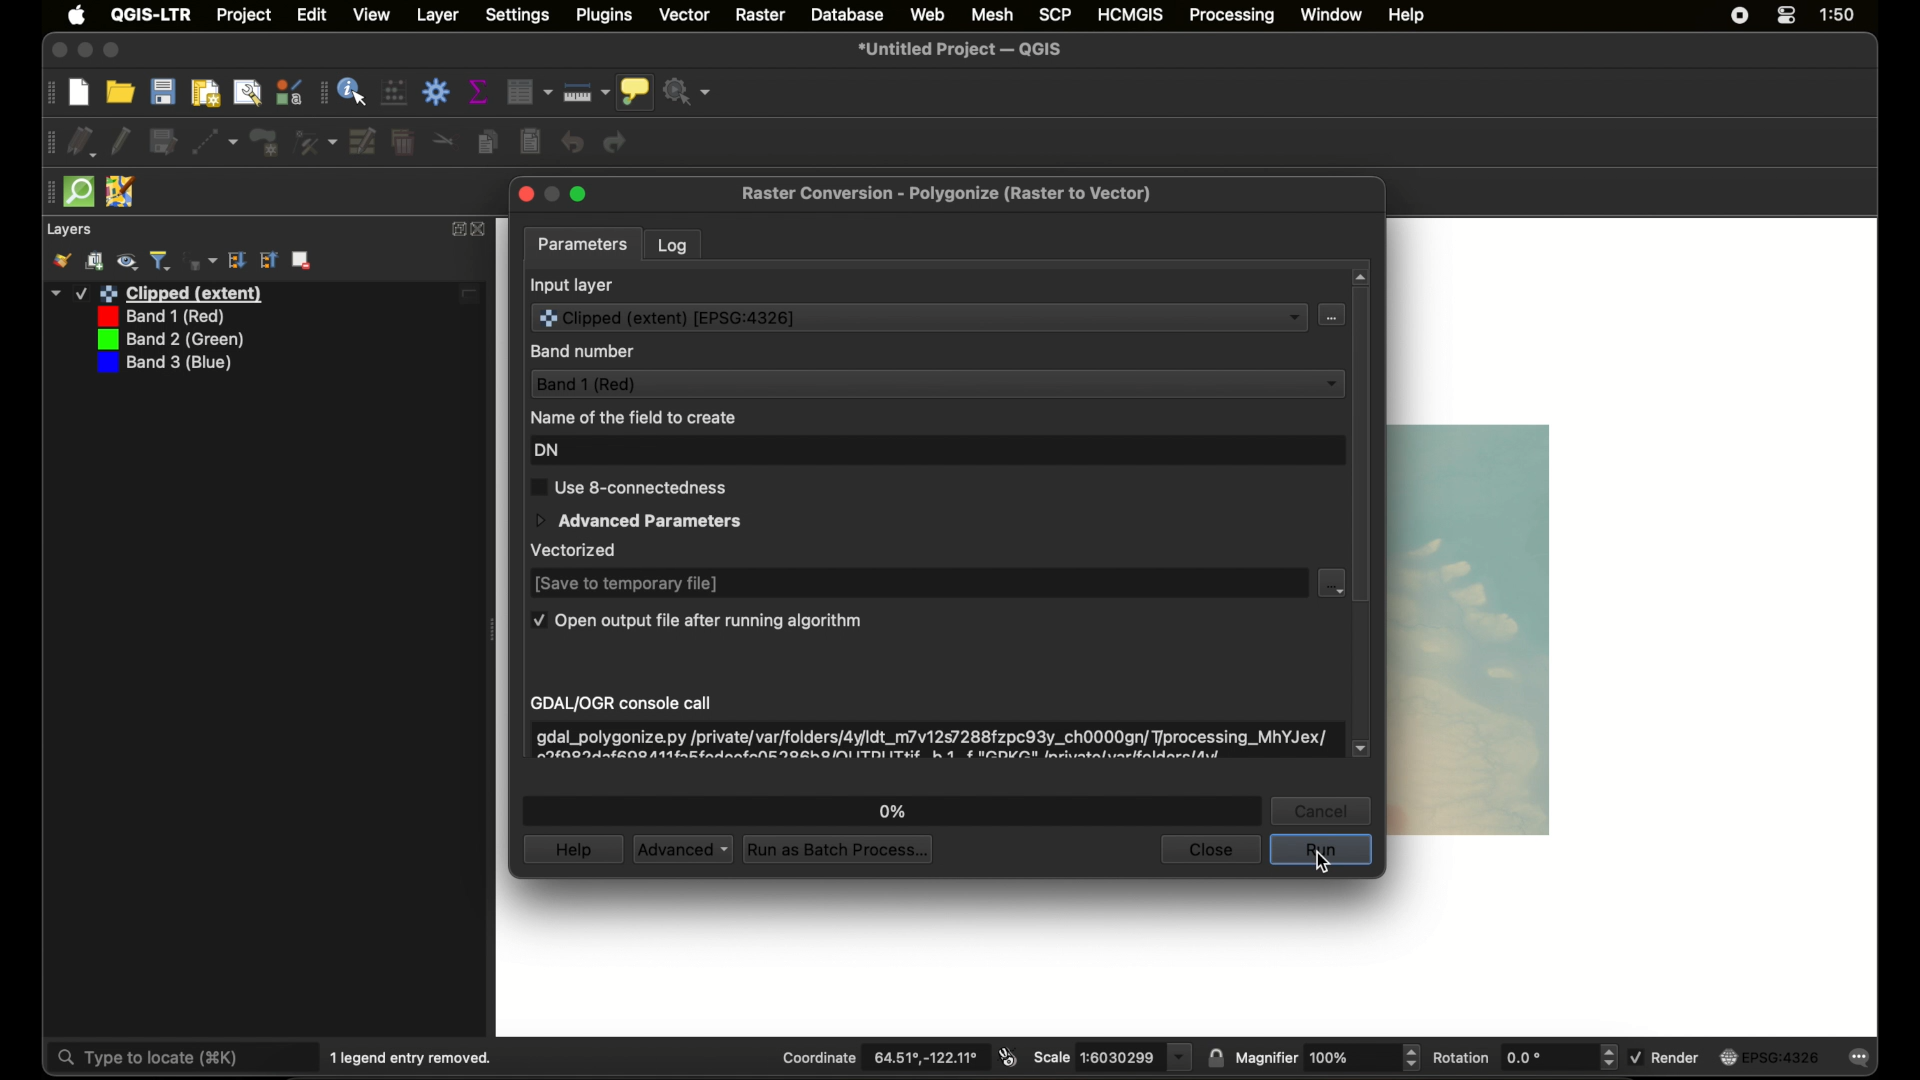 The height and width of the screenshot is (1080, 1920). What do you see at coordinates (403, 142) in the screenshot?
I see `delete selected` at bounding box center [403, 142].